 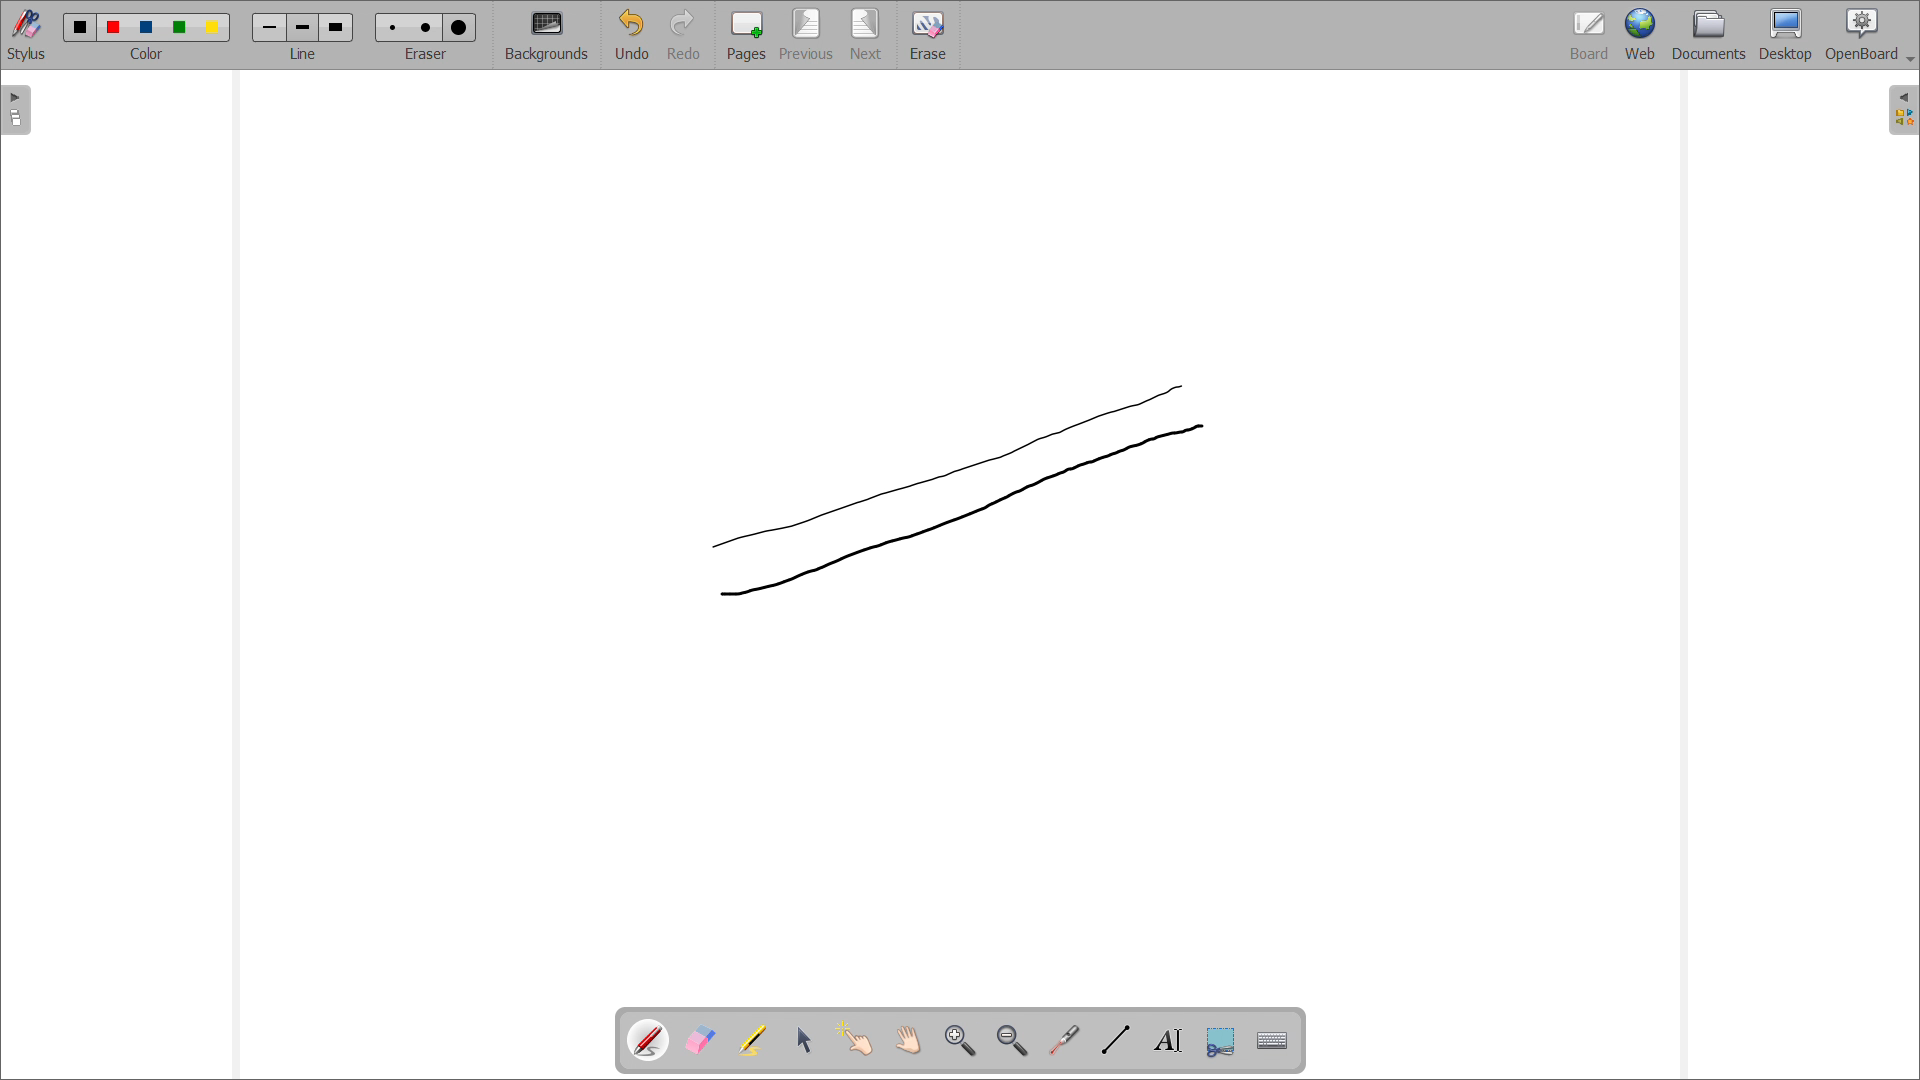 What do you see at coordinates (303, 55) in the screenshot?
I see `select line width` at bounding box center [303, 55].